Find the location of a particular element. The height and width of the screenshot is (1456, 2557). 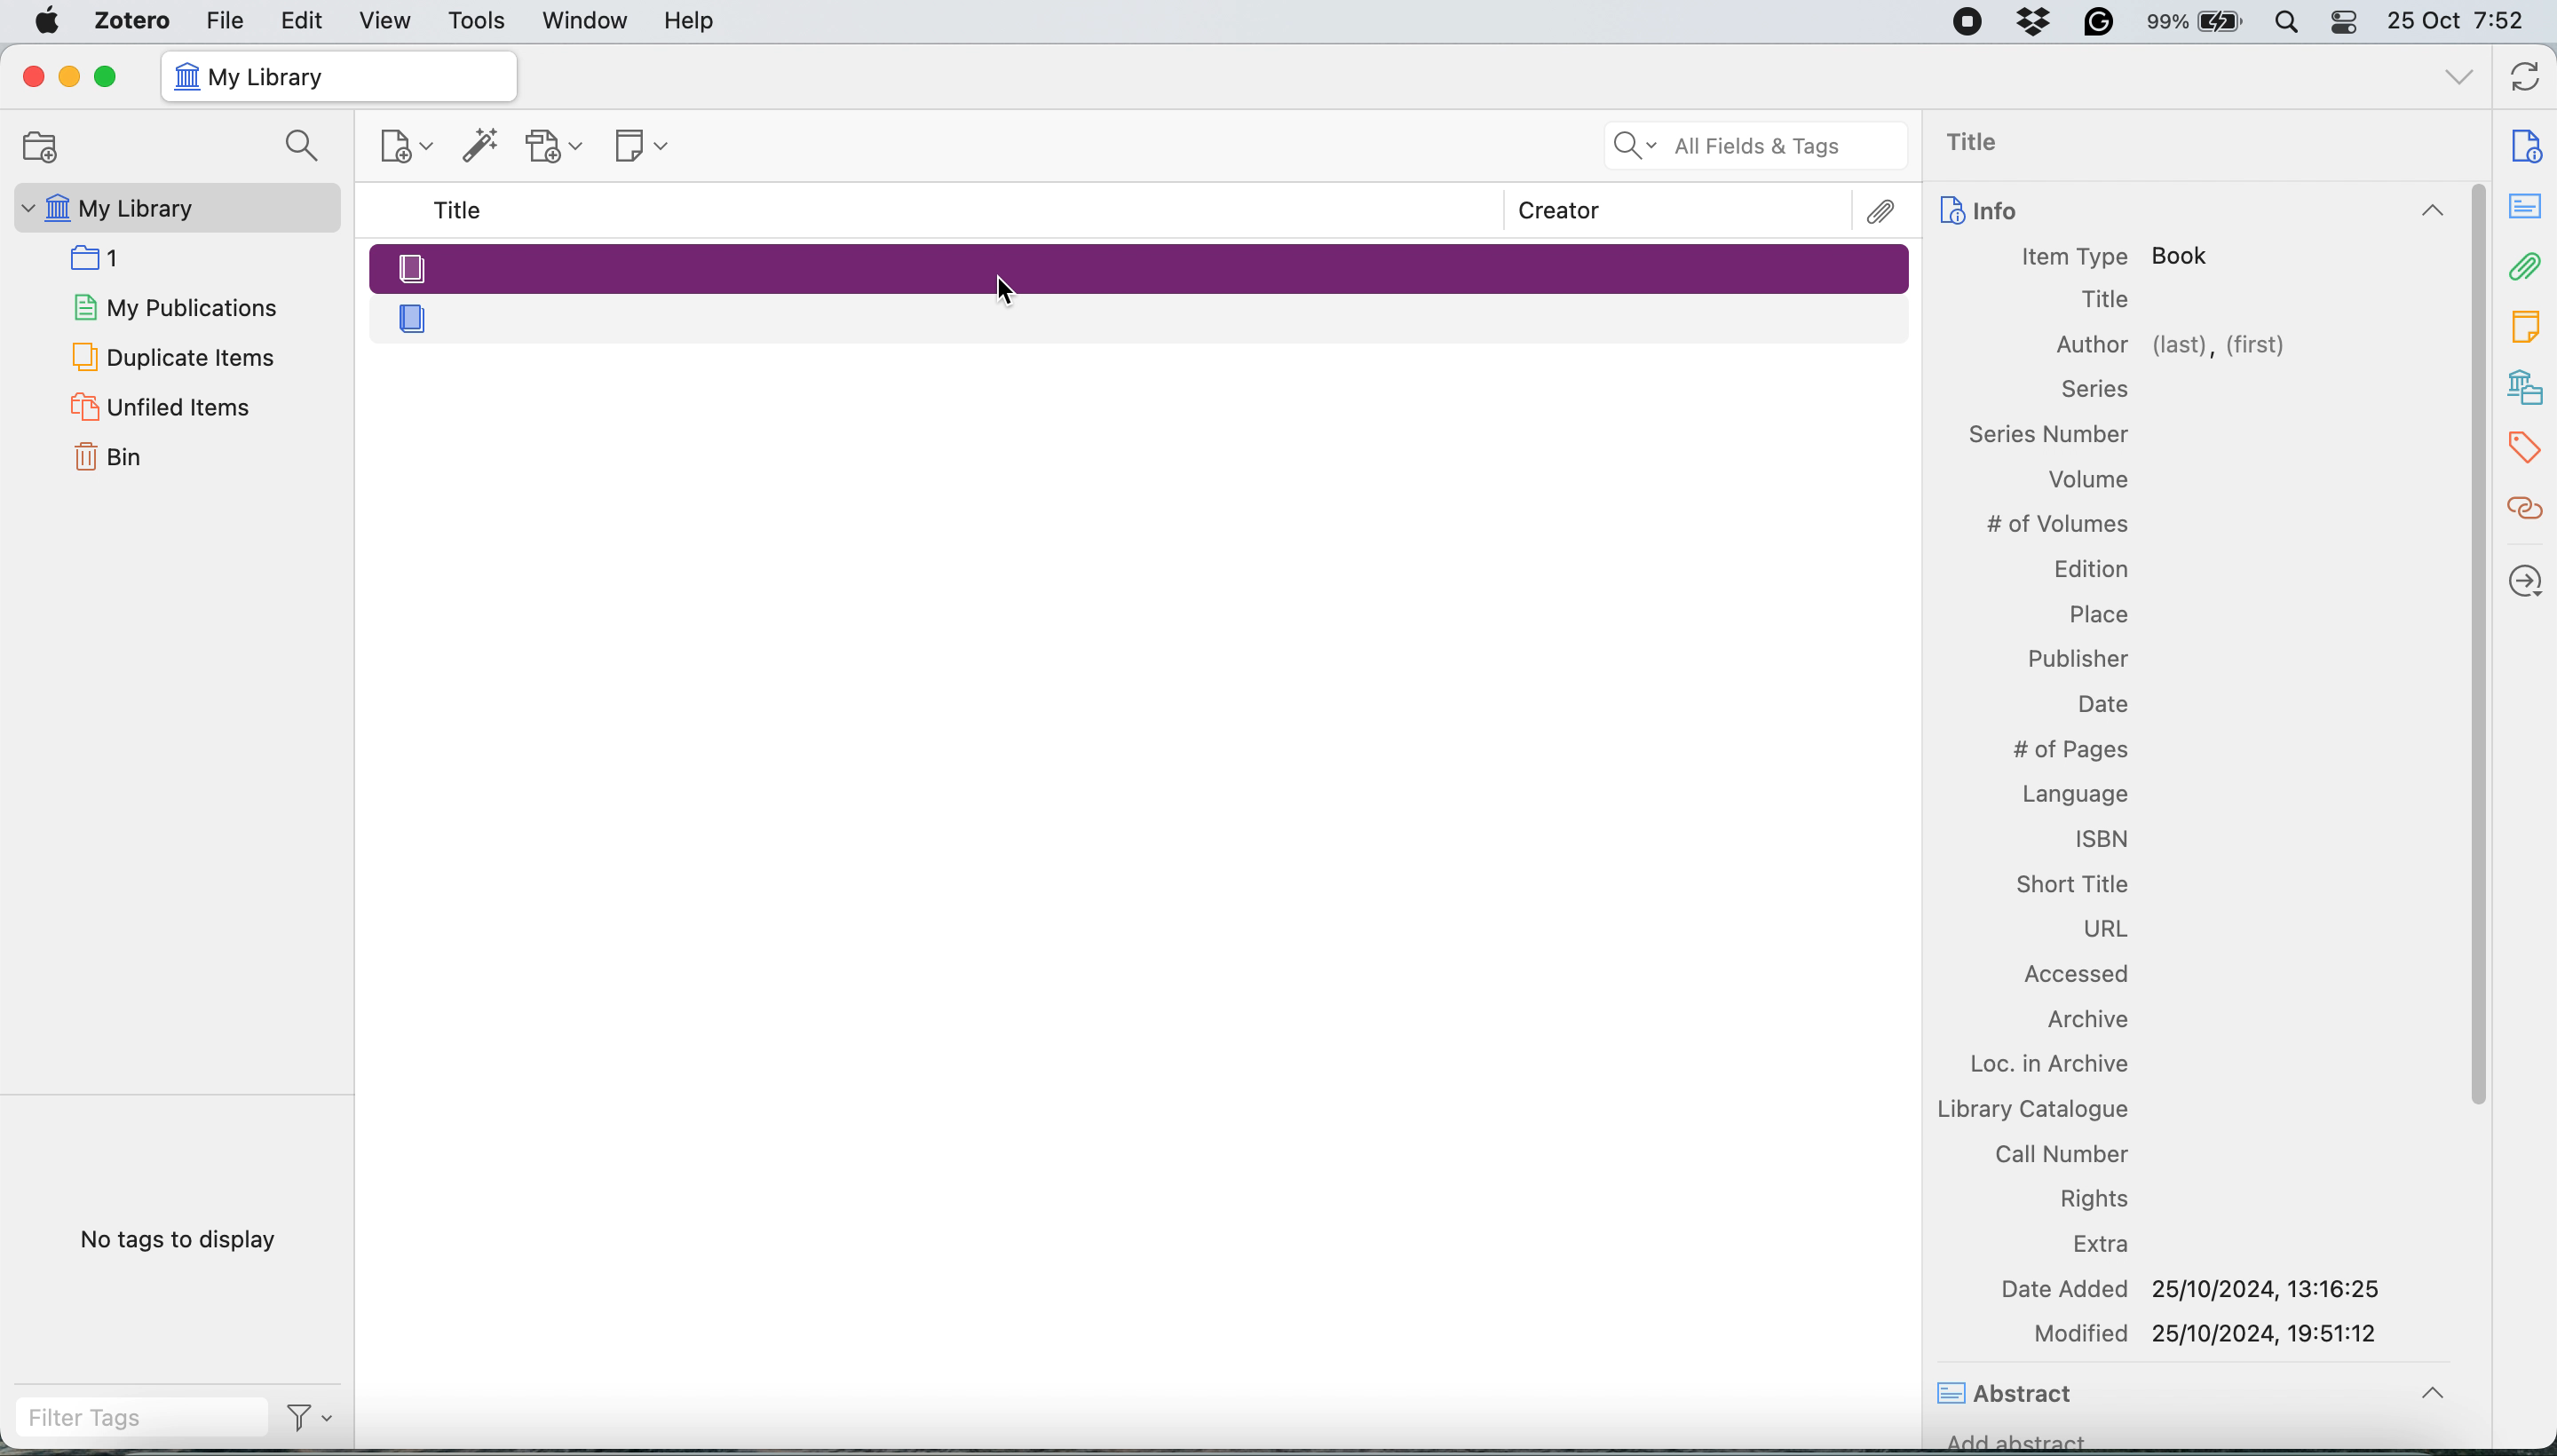

Author (last), (first) is located at coordinates (2173, 346).